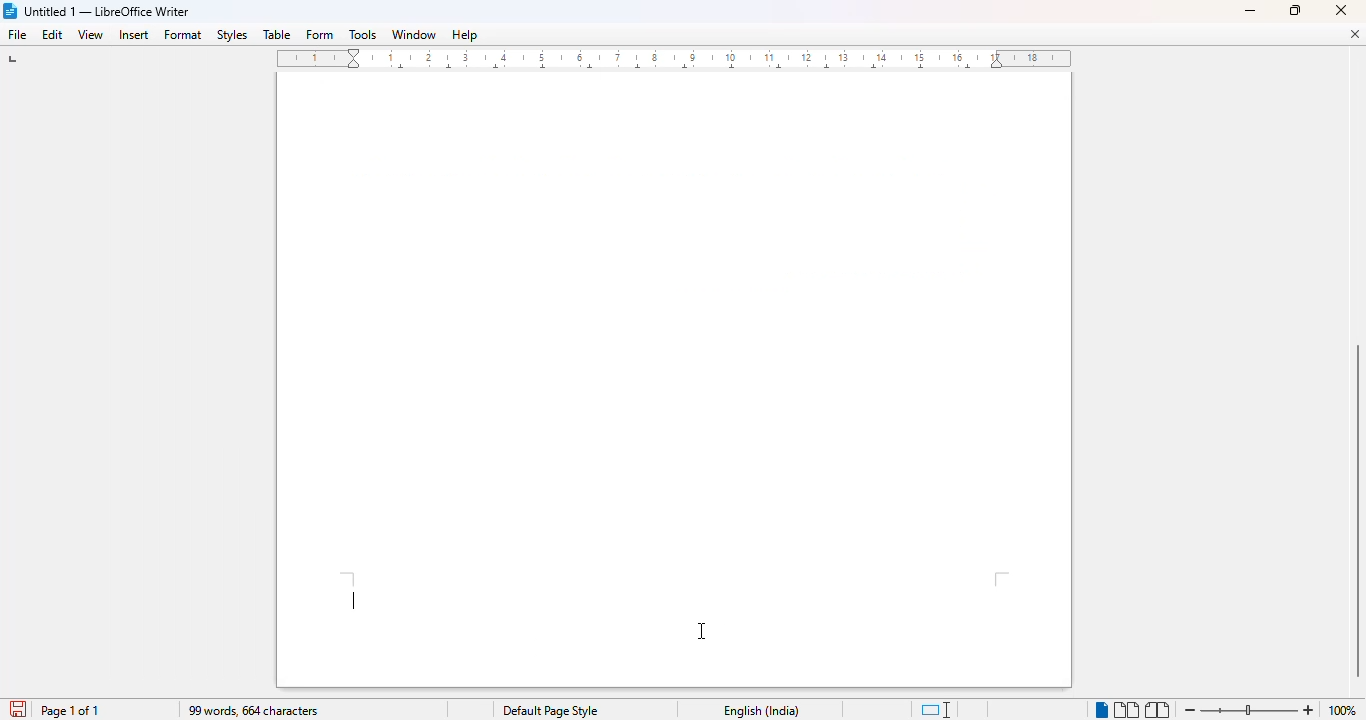  What do you see at coordinates (184, 36) in the screenshot?
I see `format` at bounding box center [184, 36].